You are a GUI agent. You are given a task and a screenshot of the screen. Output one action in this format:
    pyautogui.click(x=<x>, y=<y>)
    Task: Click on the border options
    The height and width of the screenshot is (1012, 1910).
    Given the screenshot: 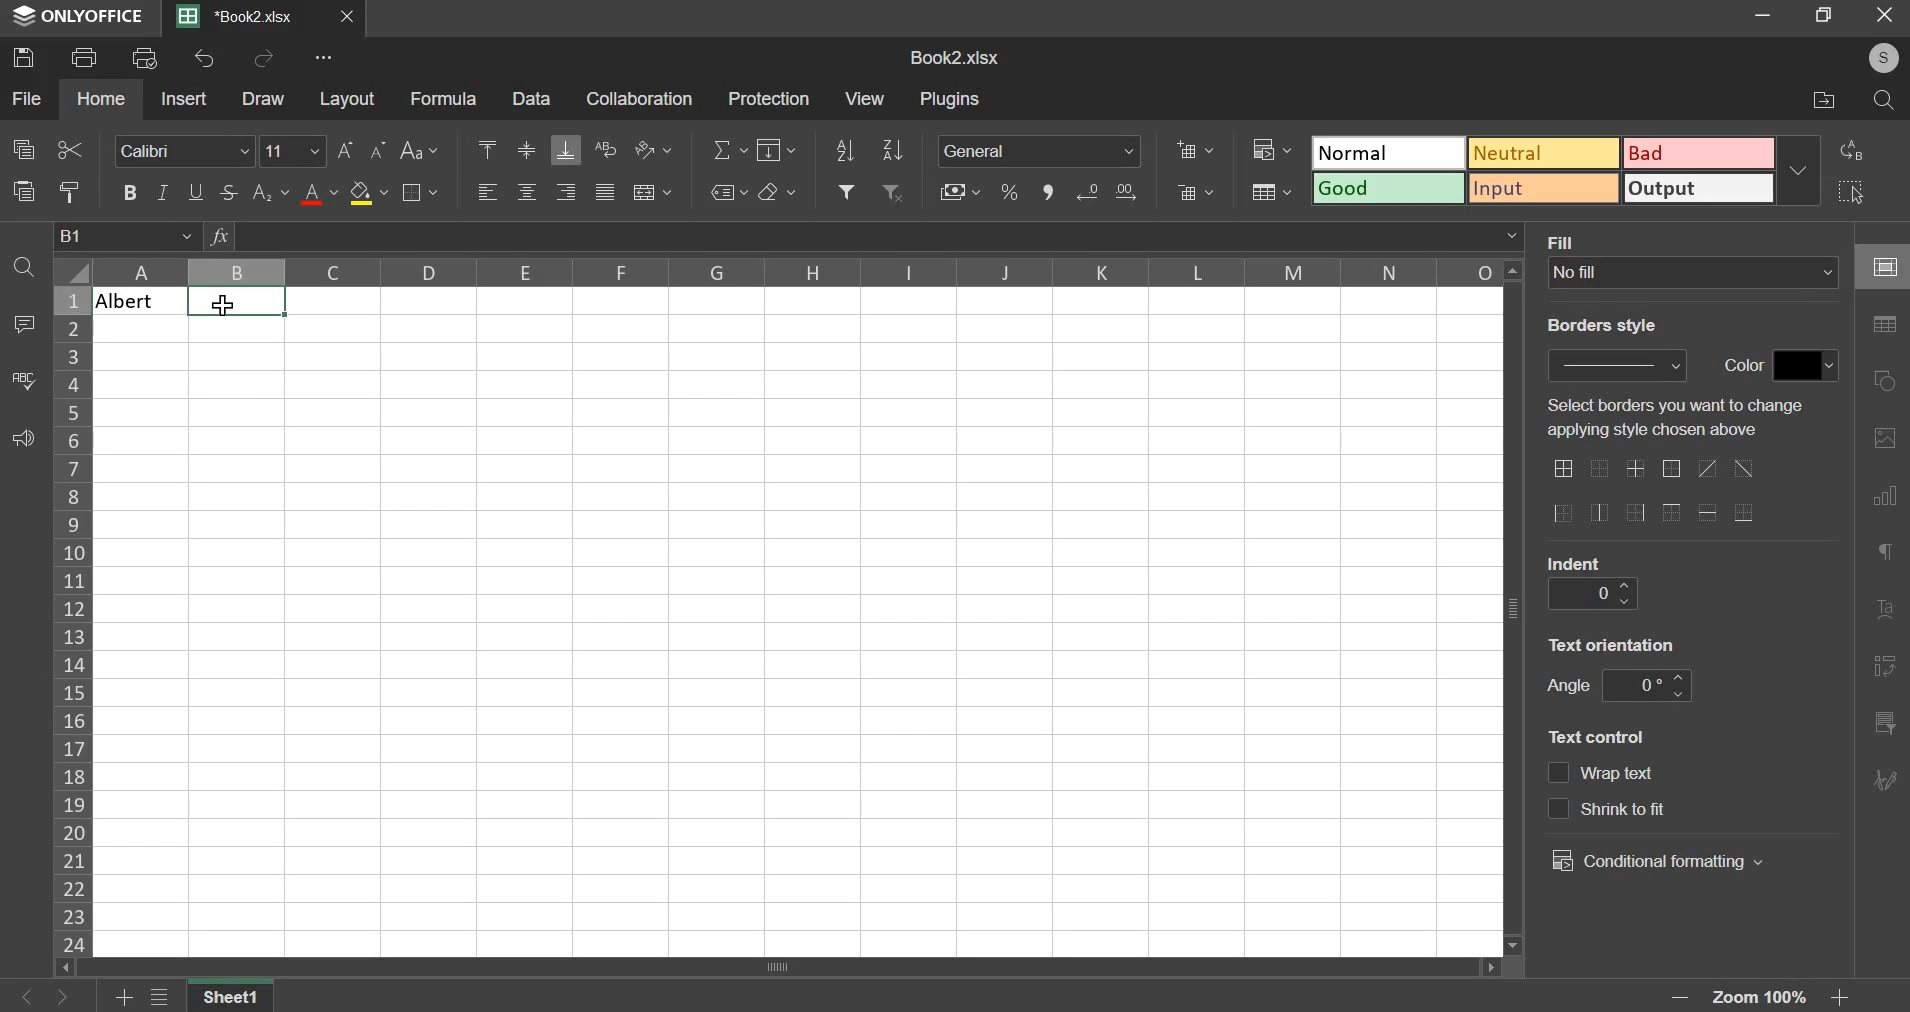 What is the action you would take?
    pyautogui.click(x=1656, y=493)
    